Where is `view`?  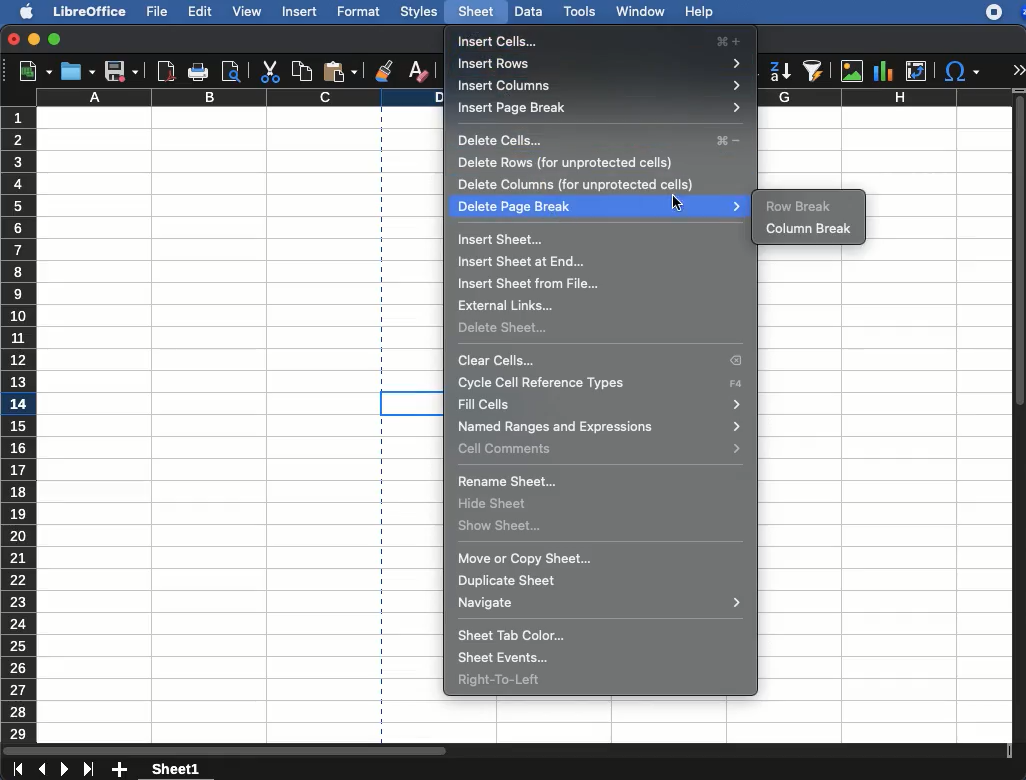 view is located at coordinates (244, 14).